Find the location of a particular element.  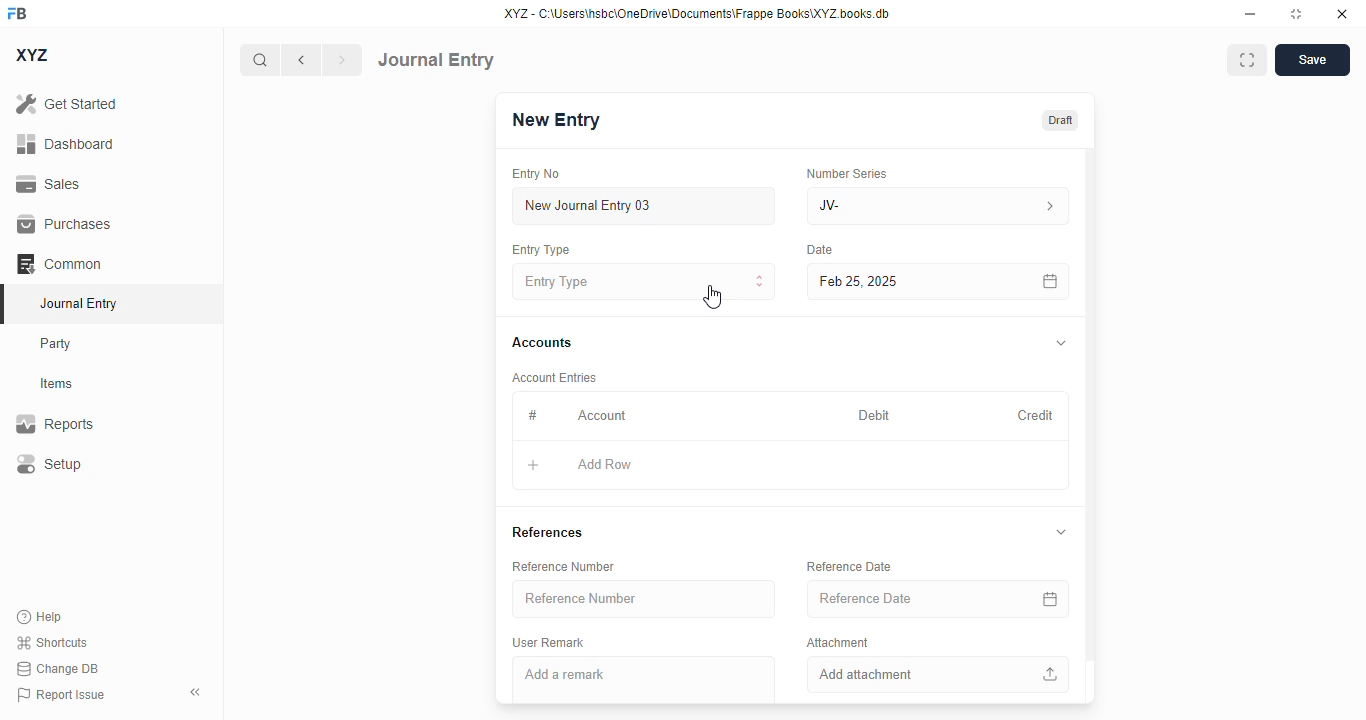

reference number is located at coordinates (643, 598).